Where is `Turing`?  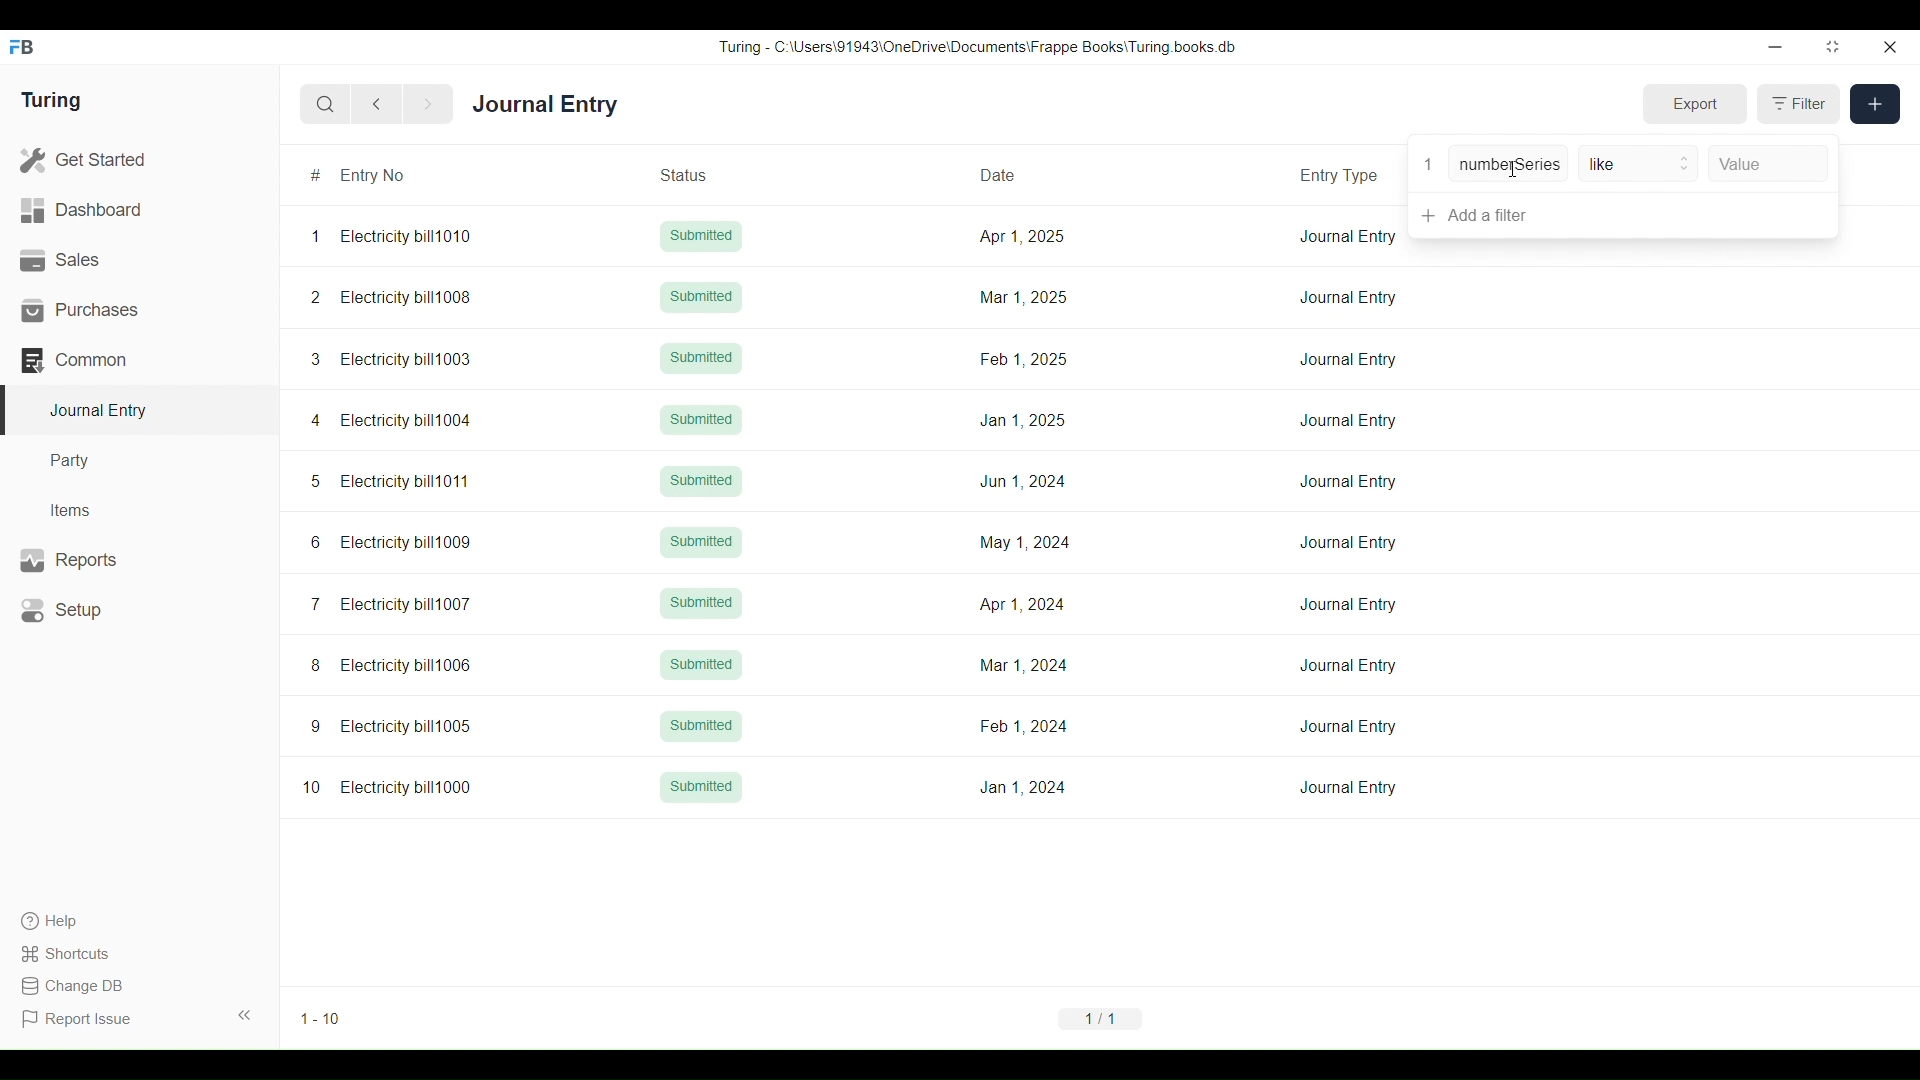
Turing is located at coordinates (52, 100).